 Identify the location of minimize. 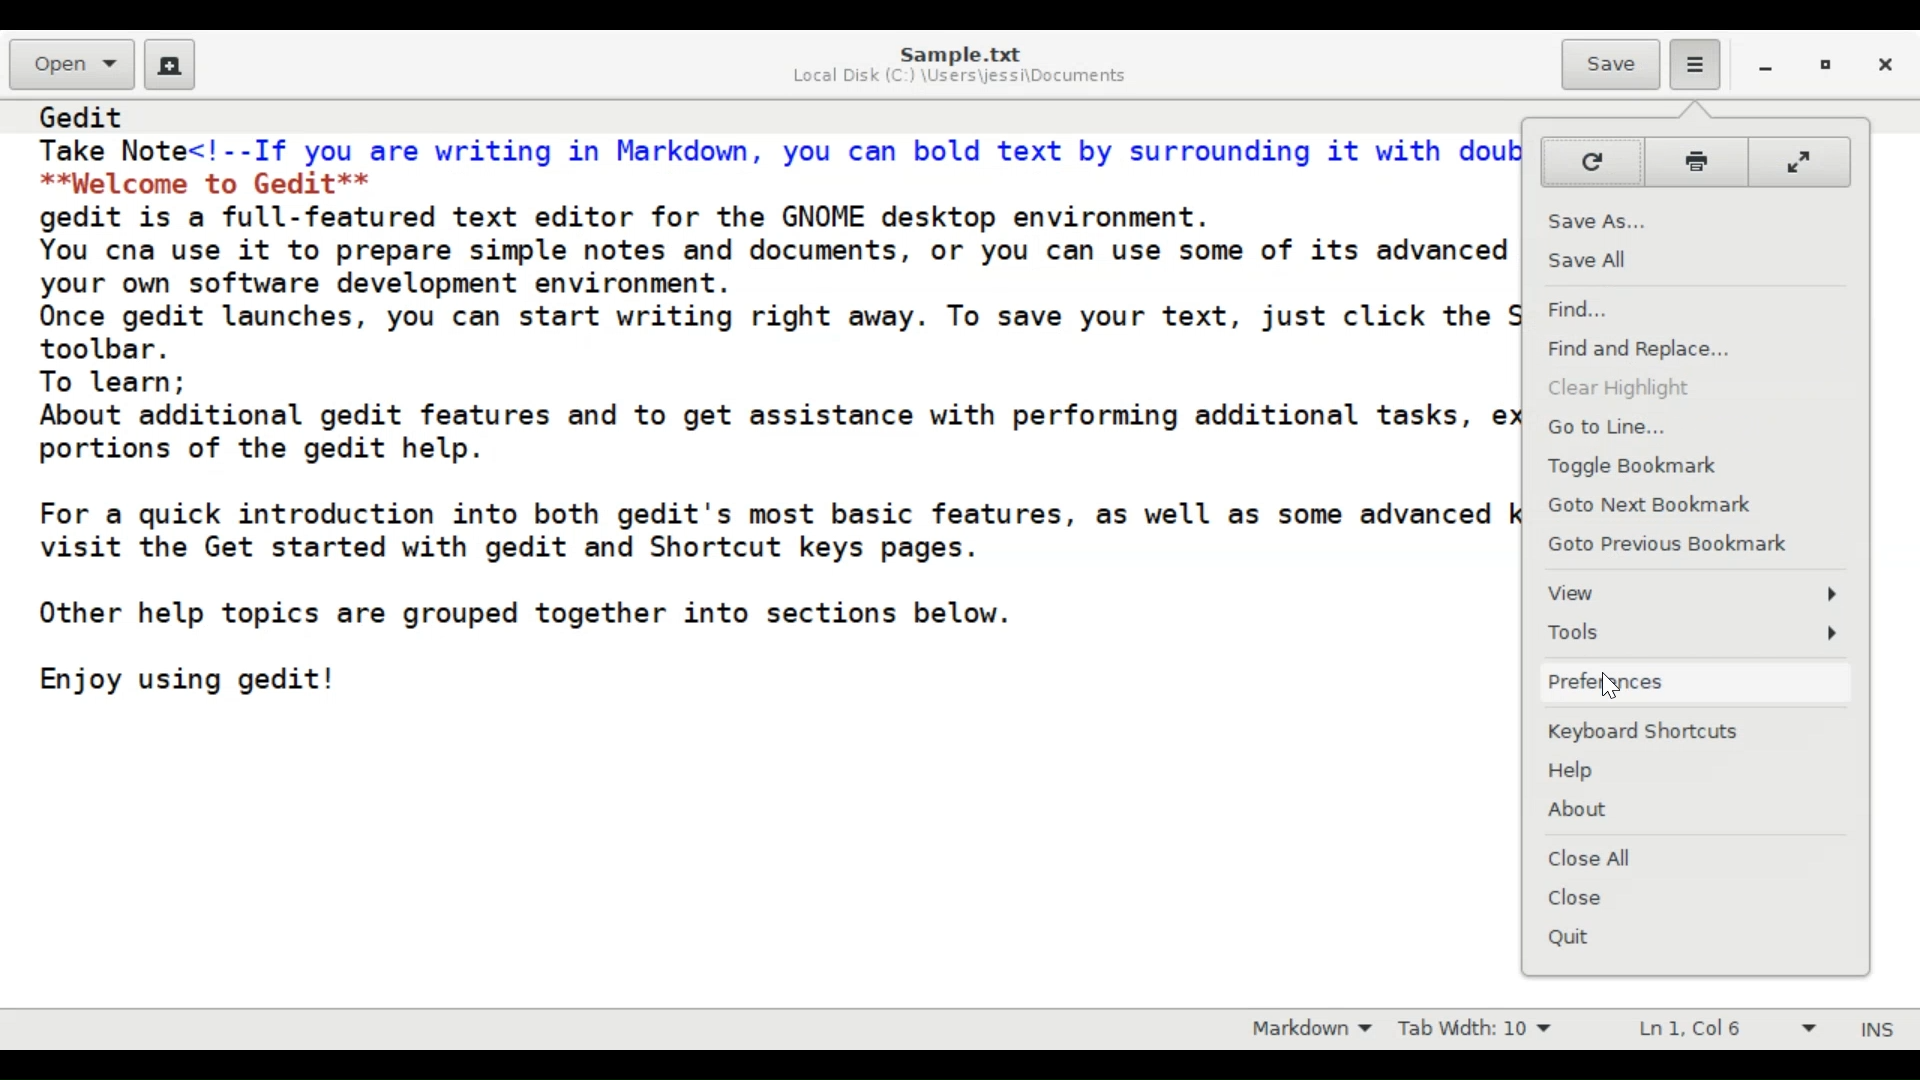
(1767, 69).